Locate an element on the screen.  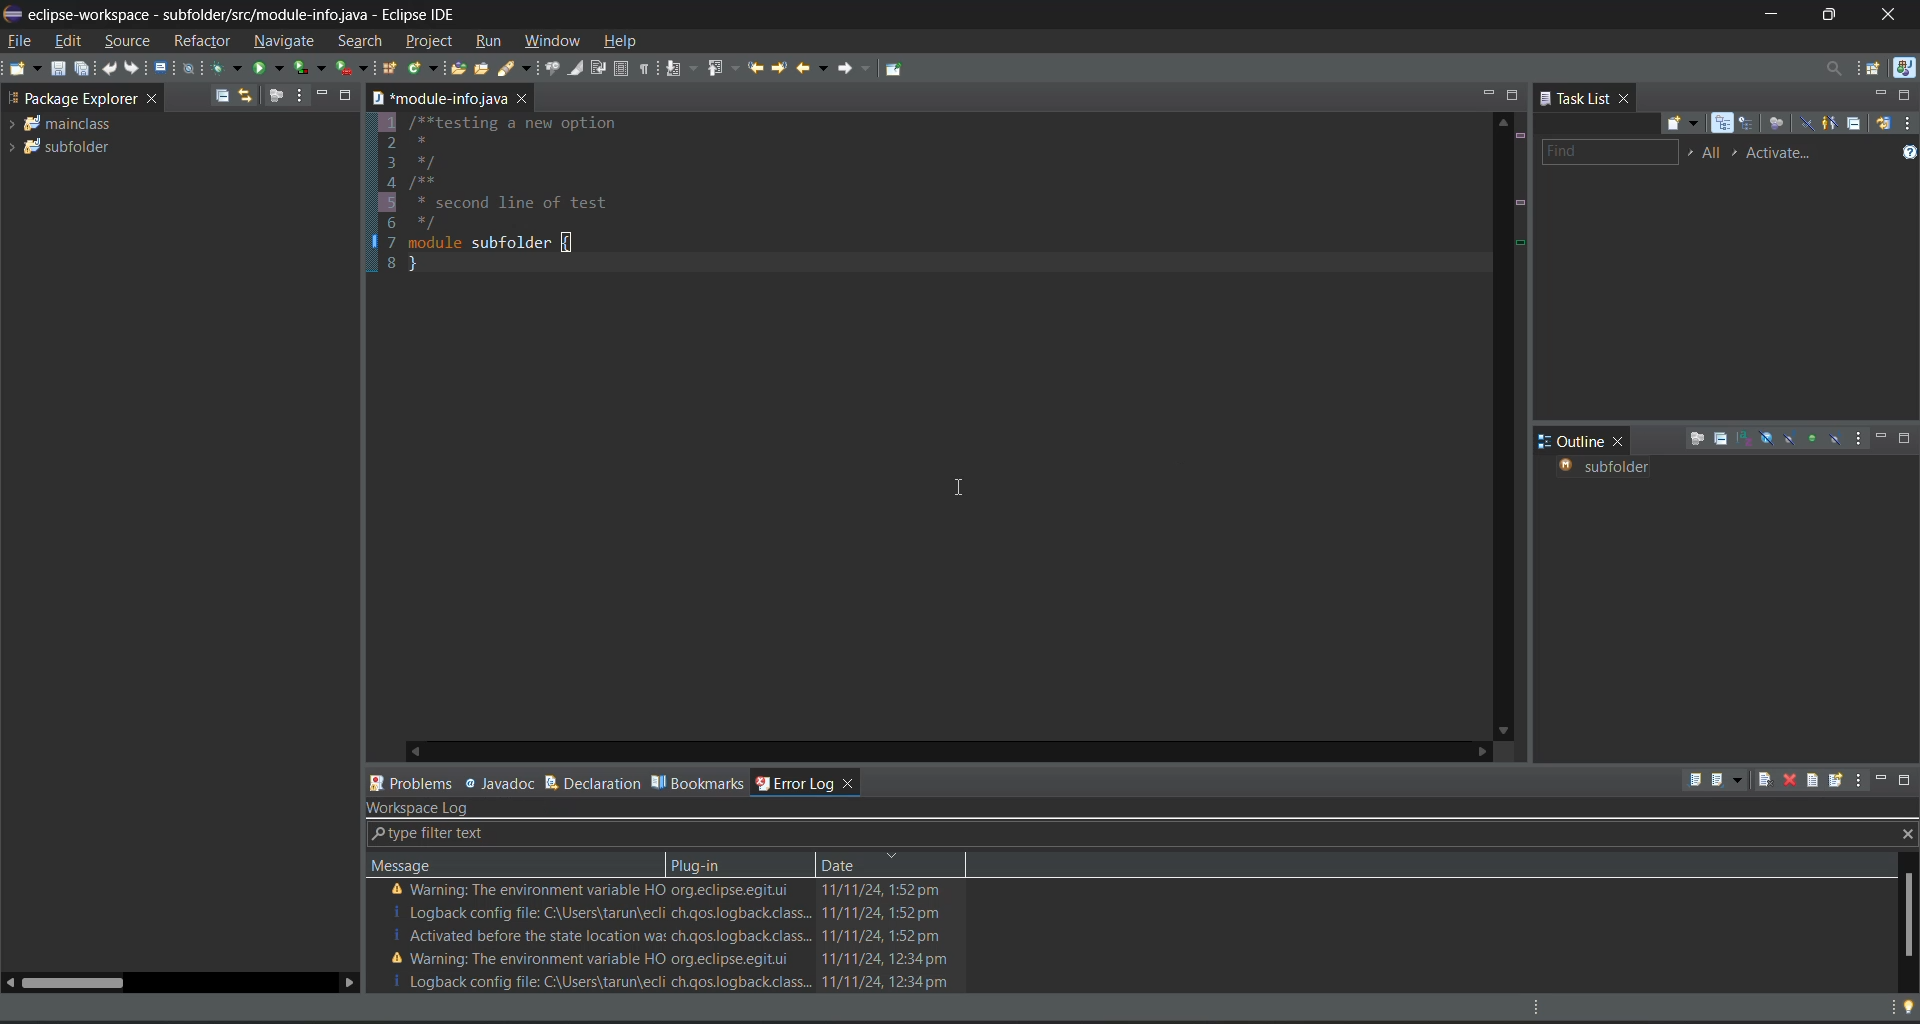
» eclipse-workspace - subfolder/src/module-info.java - Eclipse IDE is located at coordinates (255, 12).